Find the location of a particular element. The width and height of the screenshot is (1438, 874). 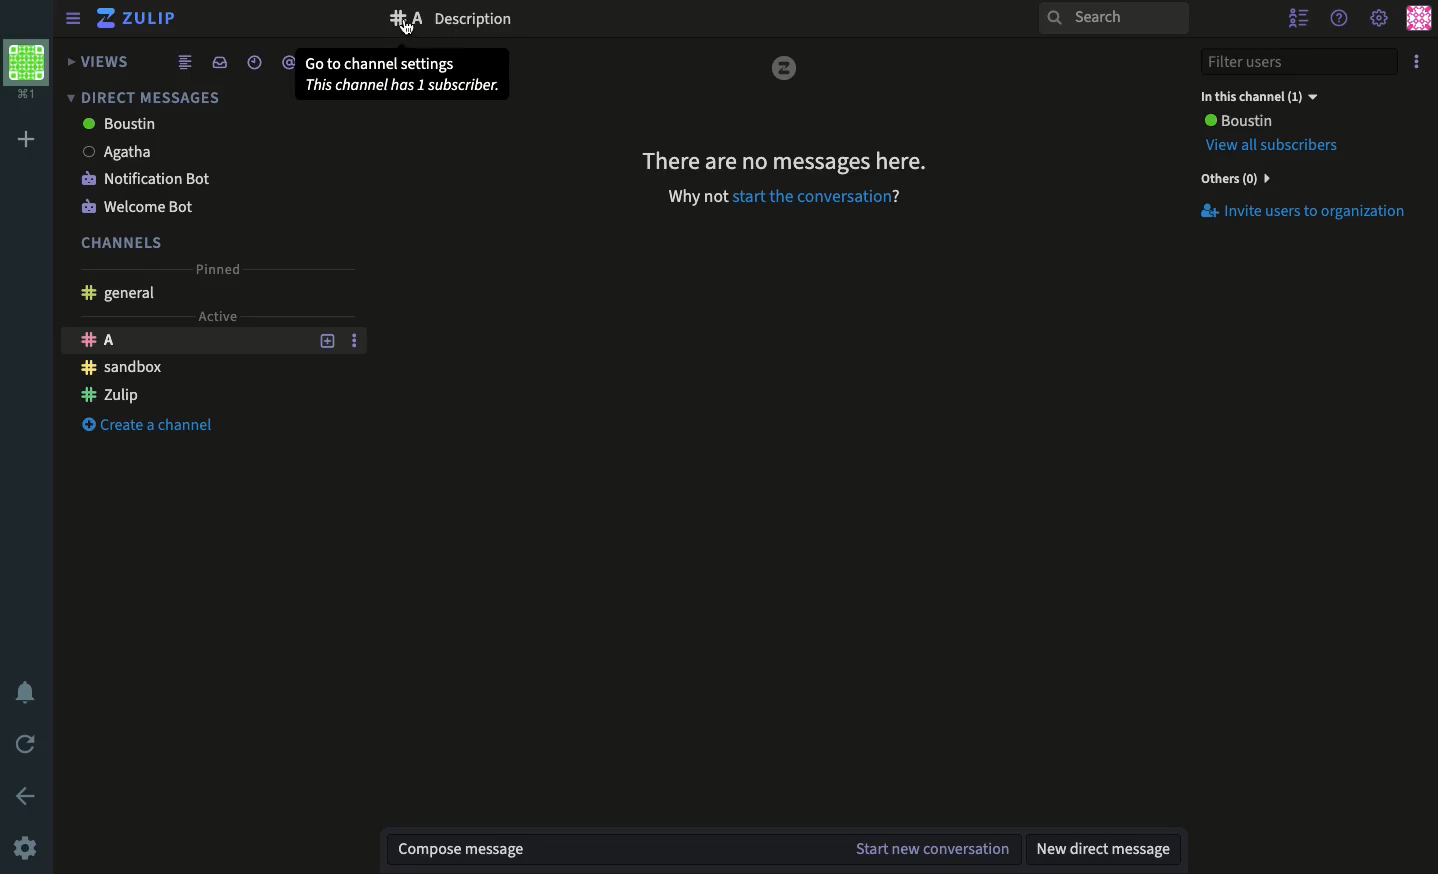

agatha is located at coordinates (122, 152).